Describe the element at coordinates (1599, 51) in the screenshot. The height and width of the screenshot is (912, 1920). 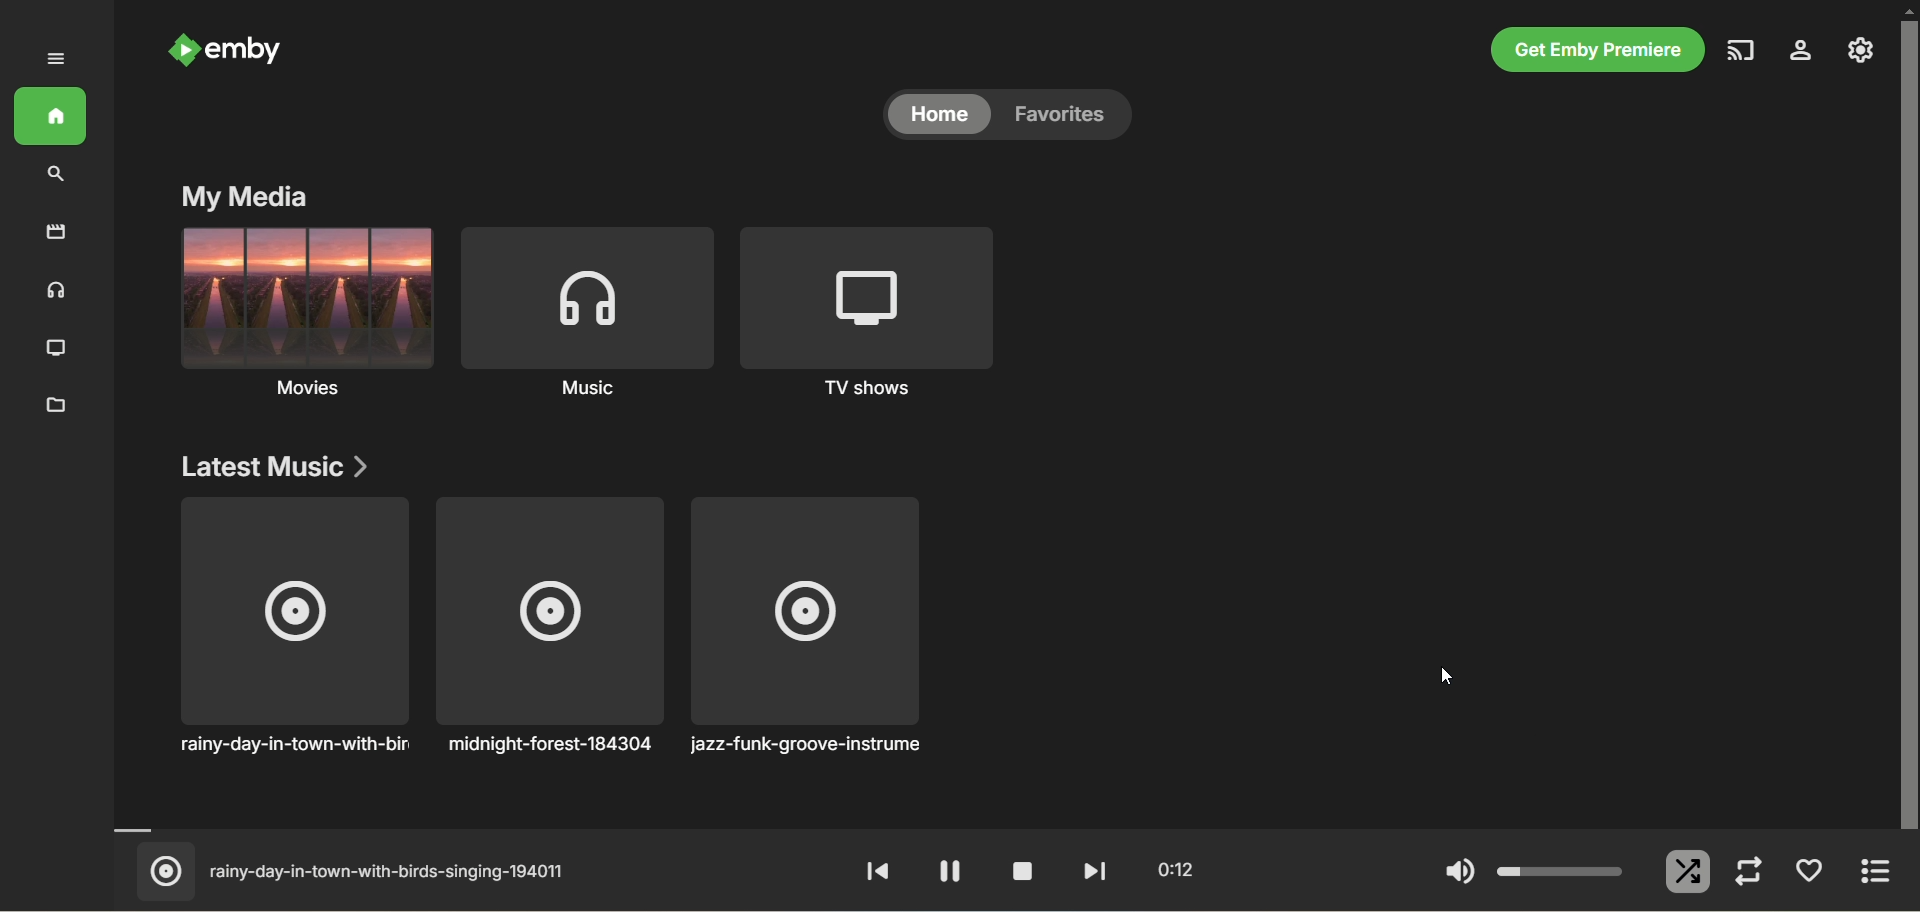
I see `get emby premier` at that location.